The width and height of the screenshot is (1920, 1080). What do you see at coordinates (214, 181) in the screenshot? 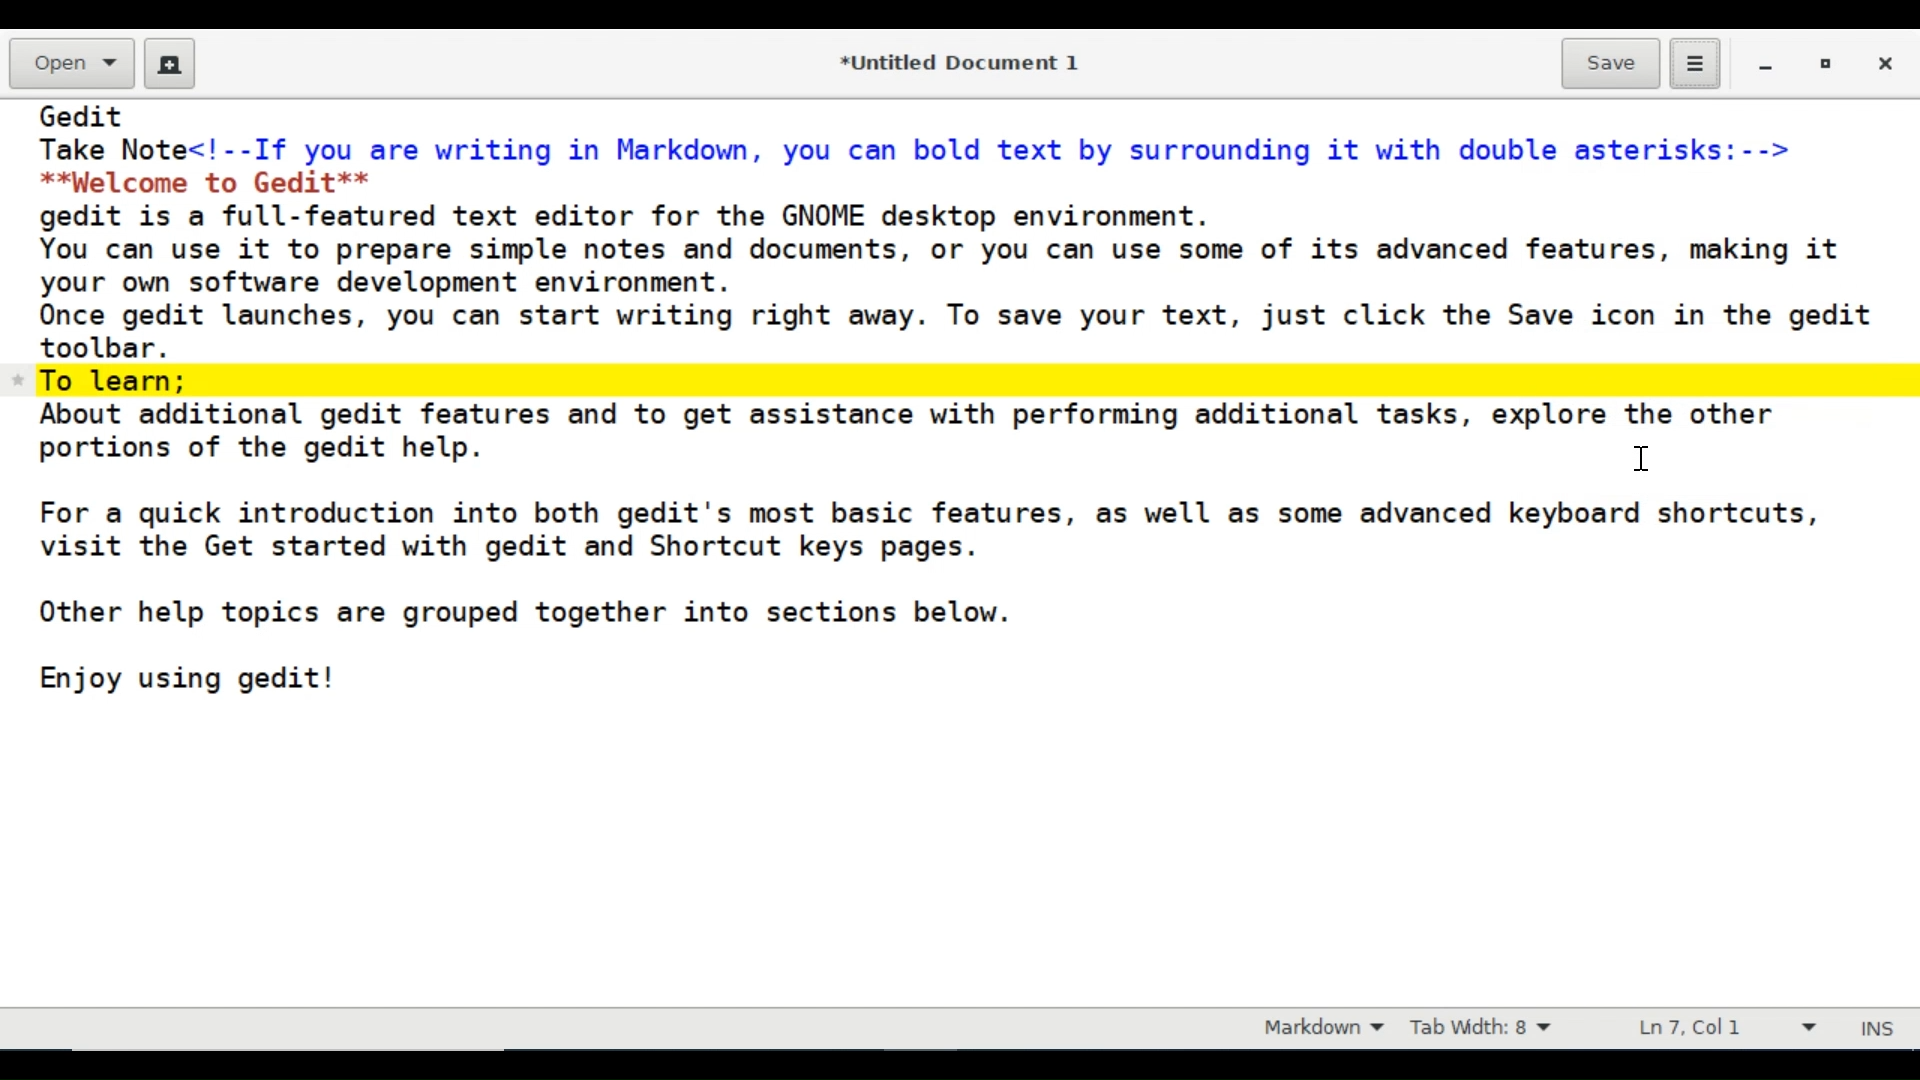
I see `**palcome to Gedit**` at bounding box center [214, 181].